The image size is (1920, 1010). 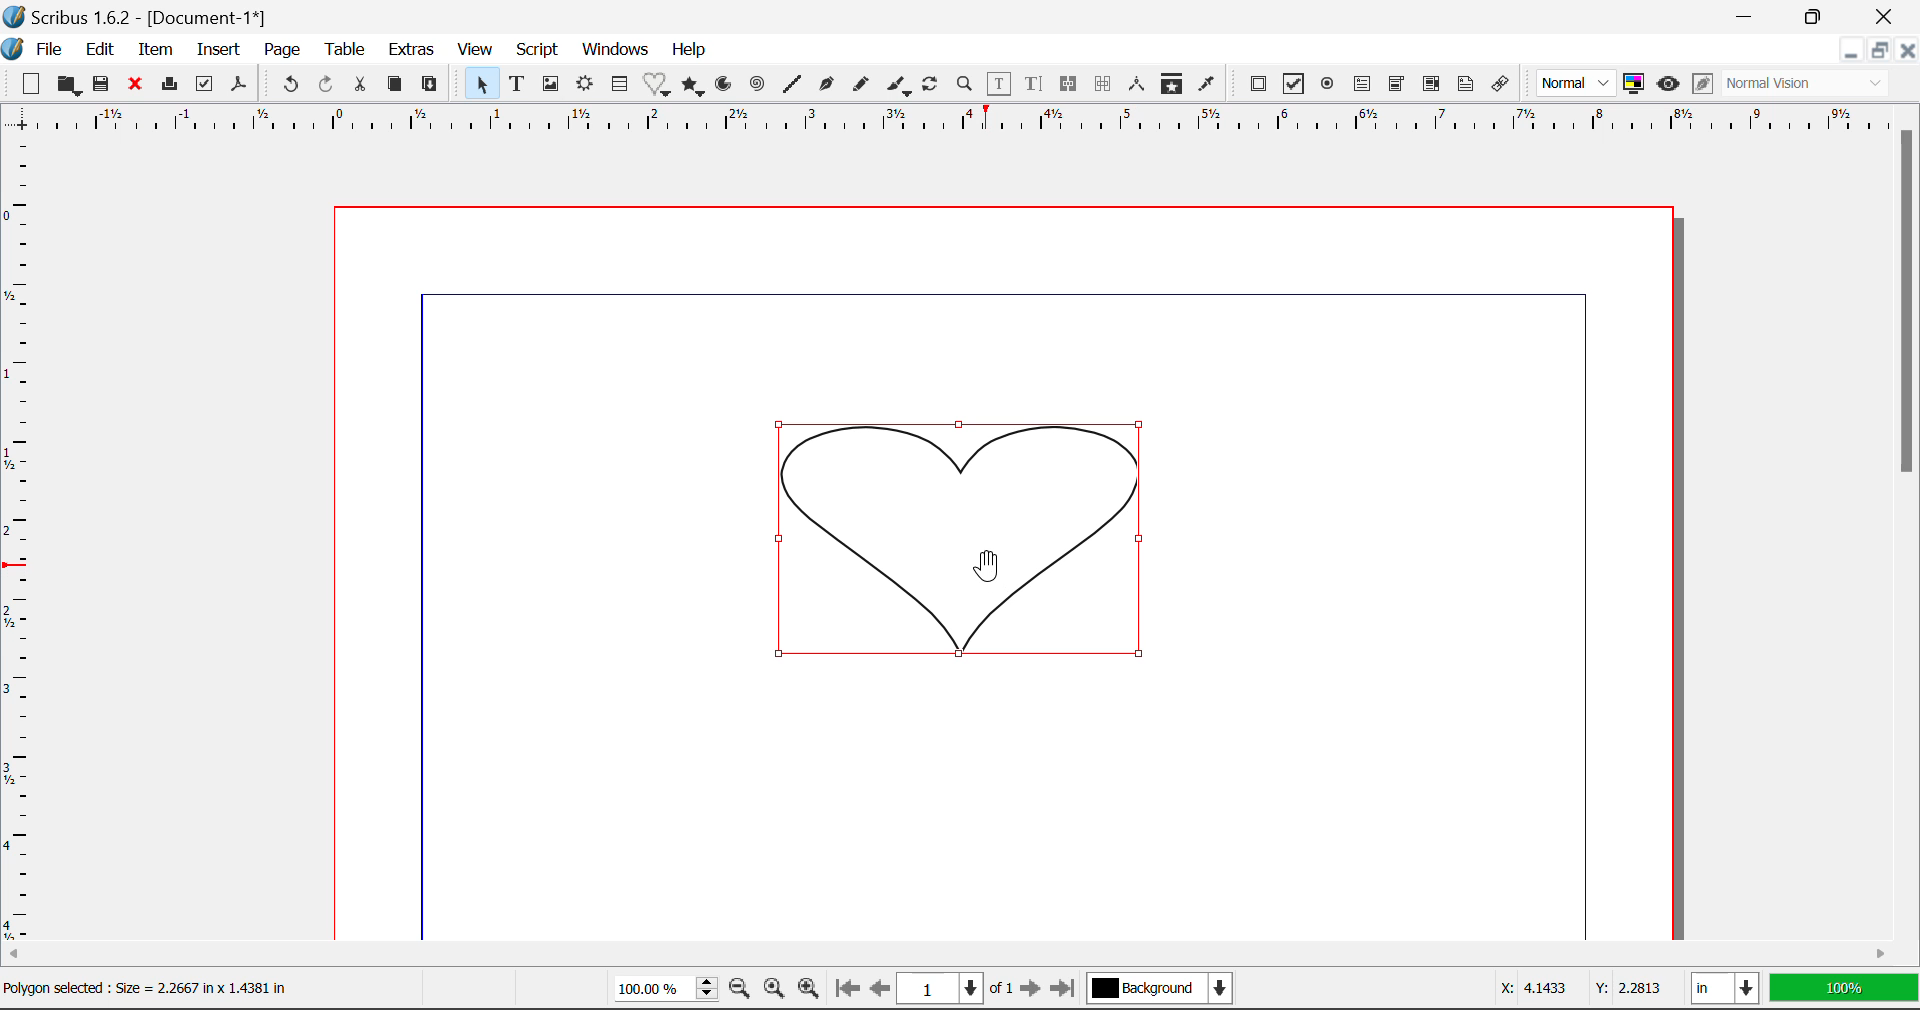 I want to click on Delink Text Frames, so click(x=1105, y=84).